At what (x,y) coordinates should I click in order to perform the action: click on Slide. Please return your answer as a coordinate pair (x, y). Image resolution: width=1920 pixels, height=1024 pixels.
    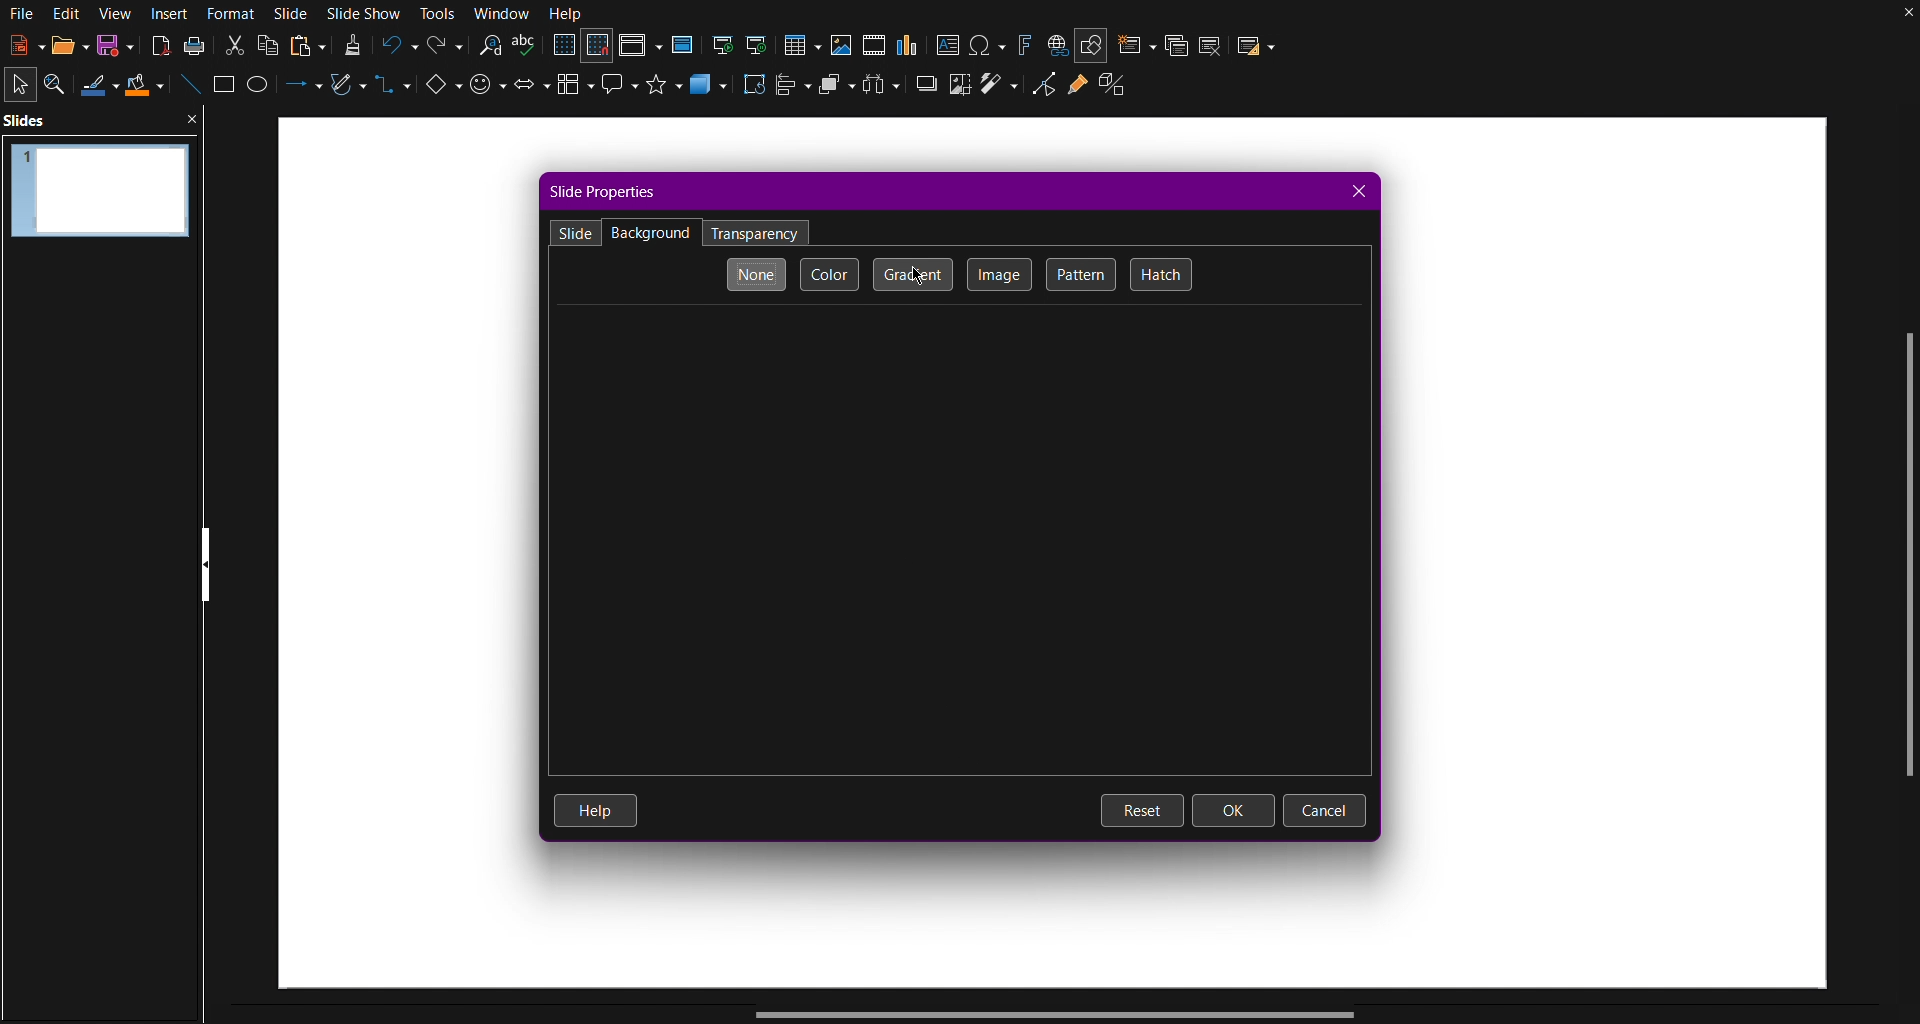
    Looking at the image, I should click on (293, 13).